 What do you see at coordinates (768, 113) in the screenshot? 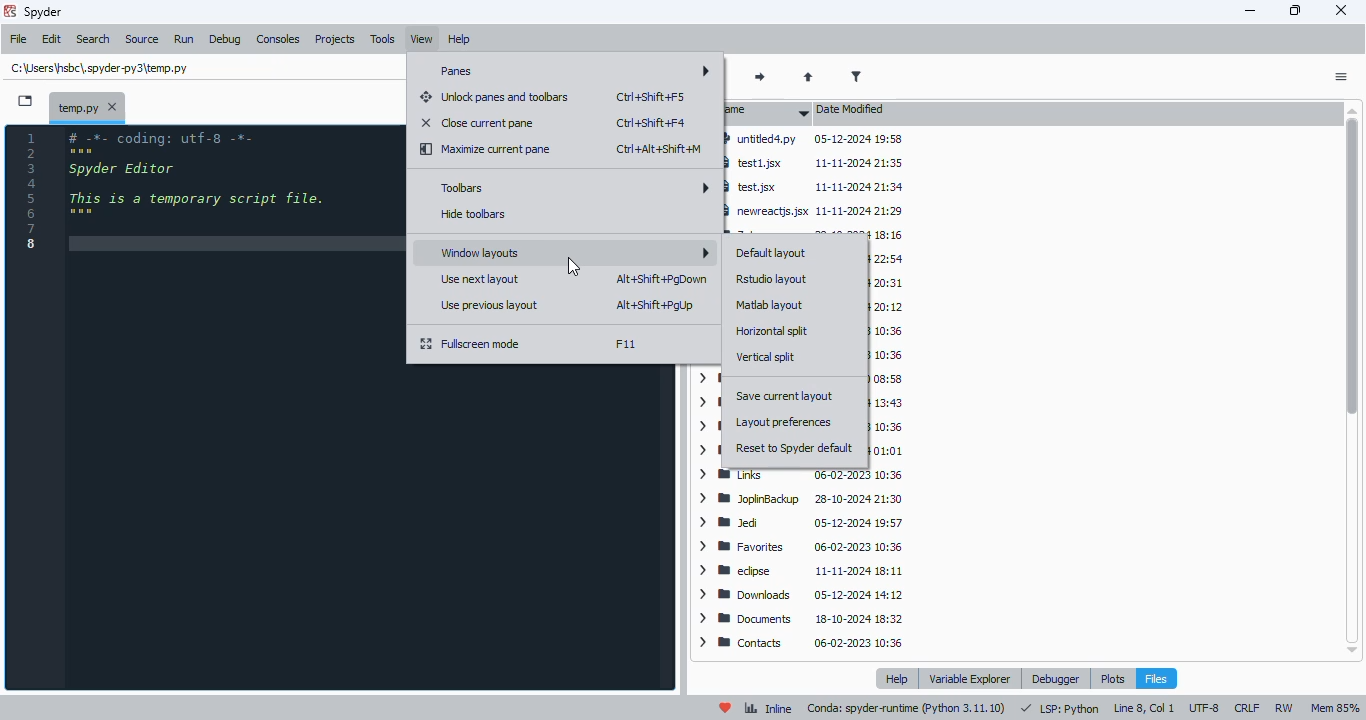
I see `name` at bounding box center [768, 113].